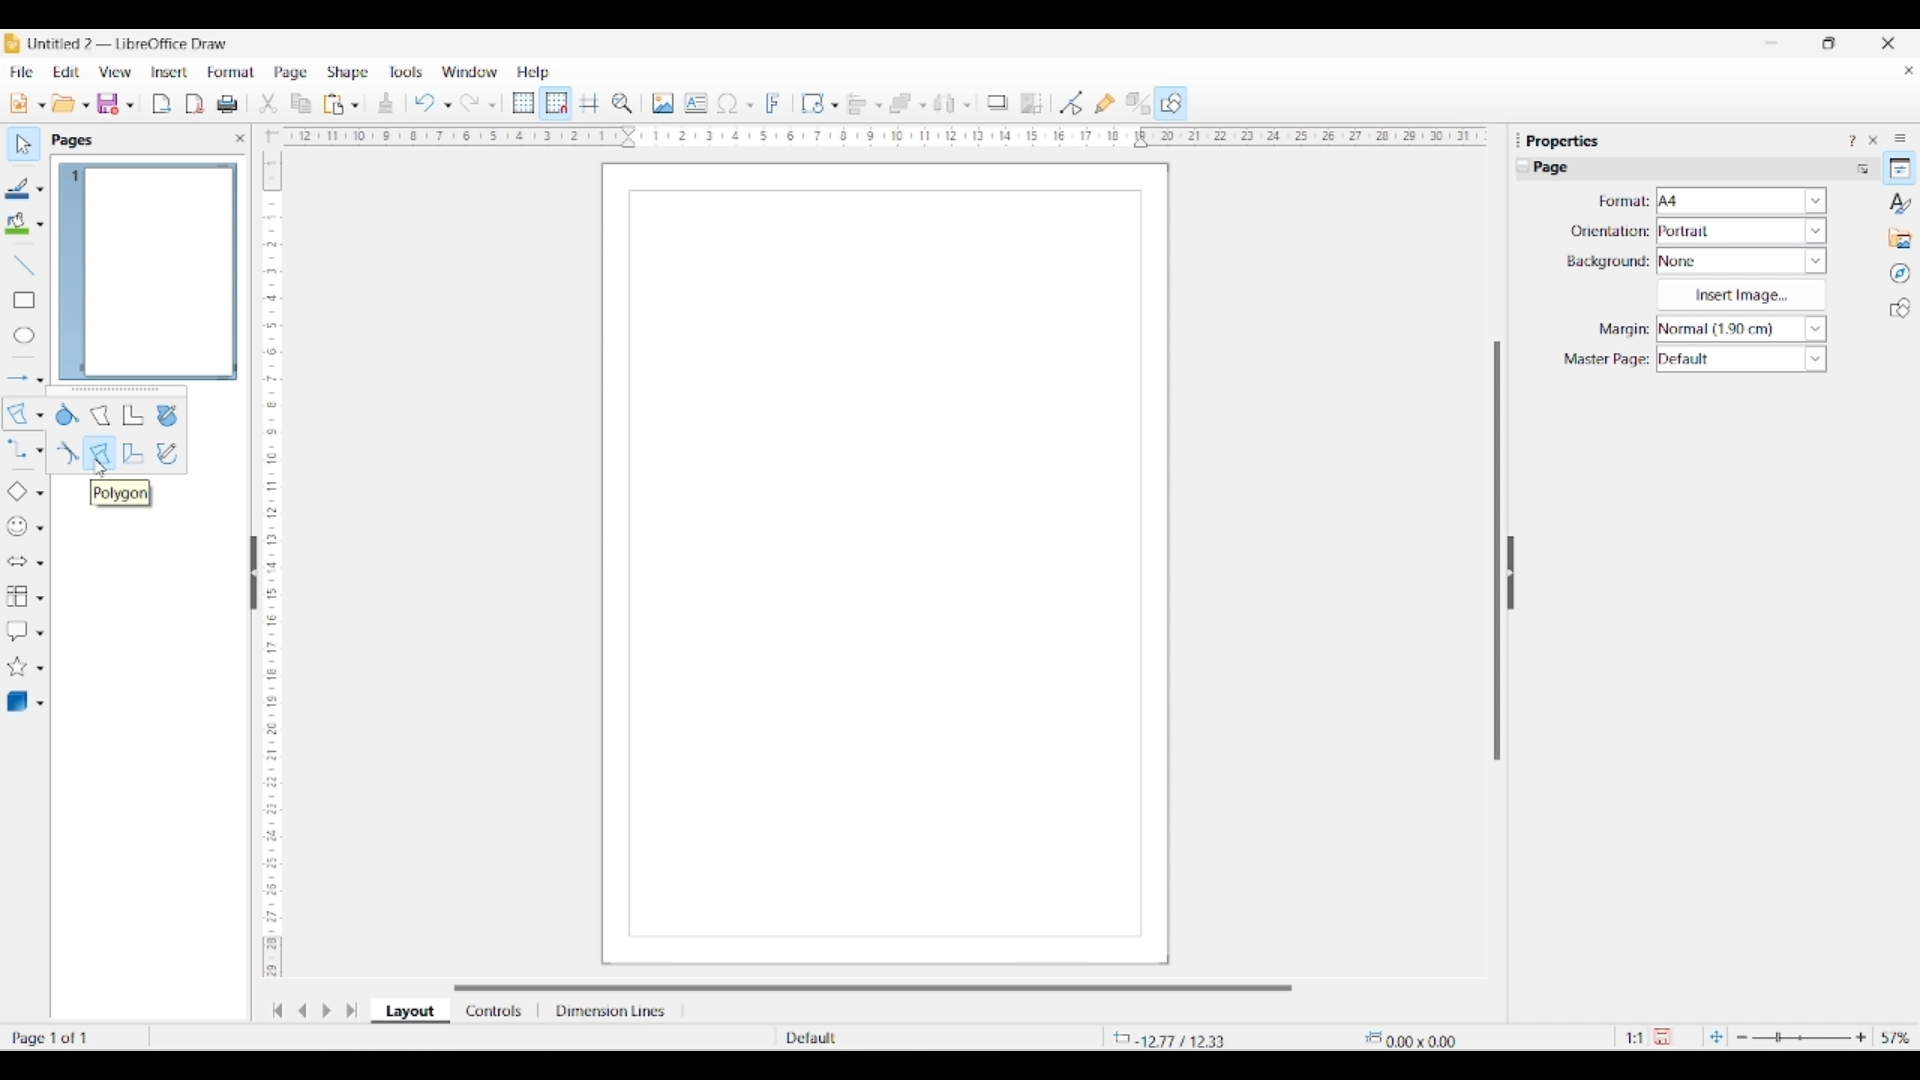 The height and width of the screenshot is (1080, 1920). I want to click on Helplines while moving, so click(589, 102).